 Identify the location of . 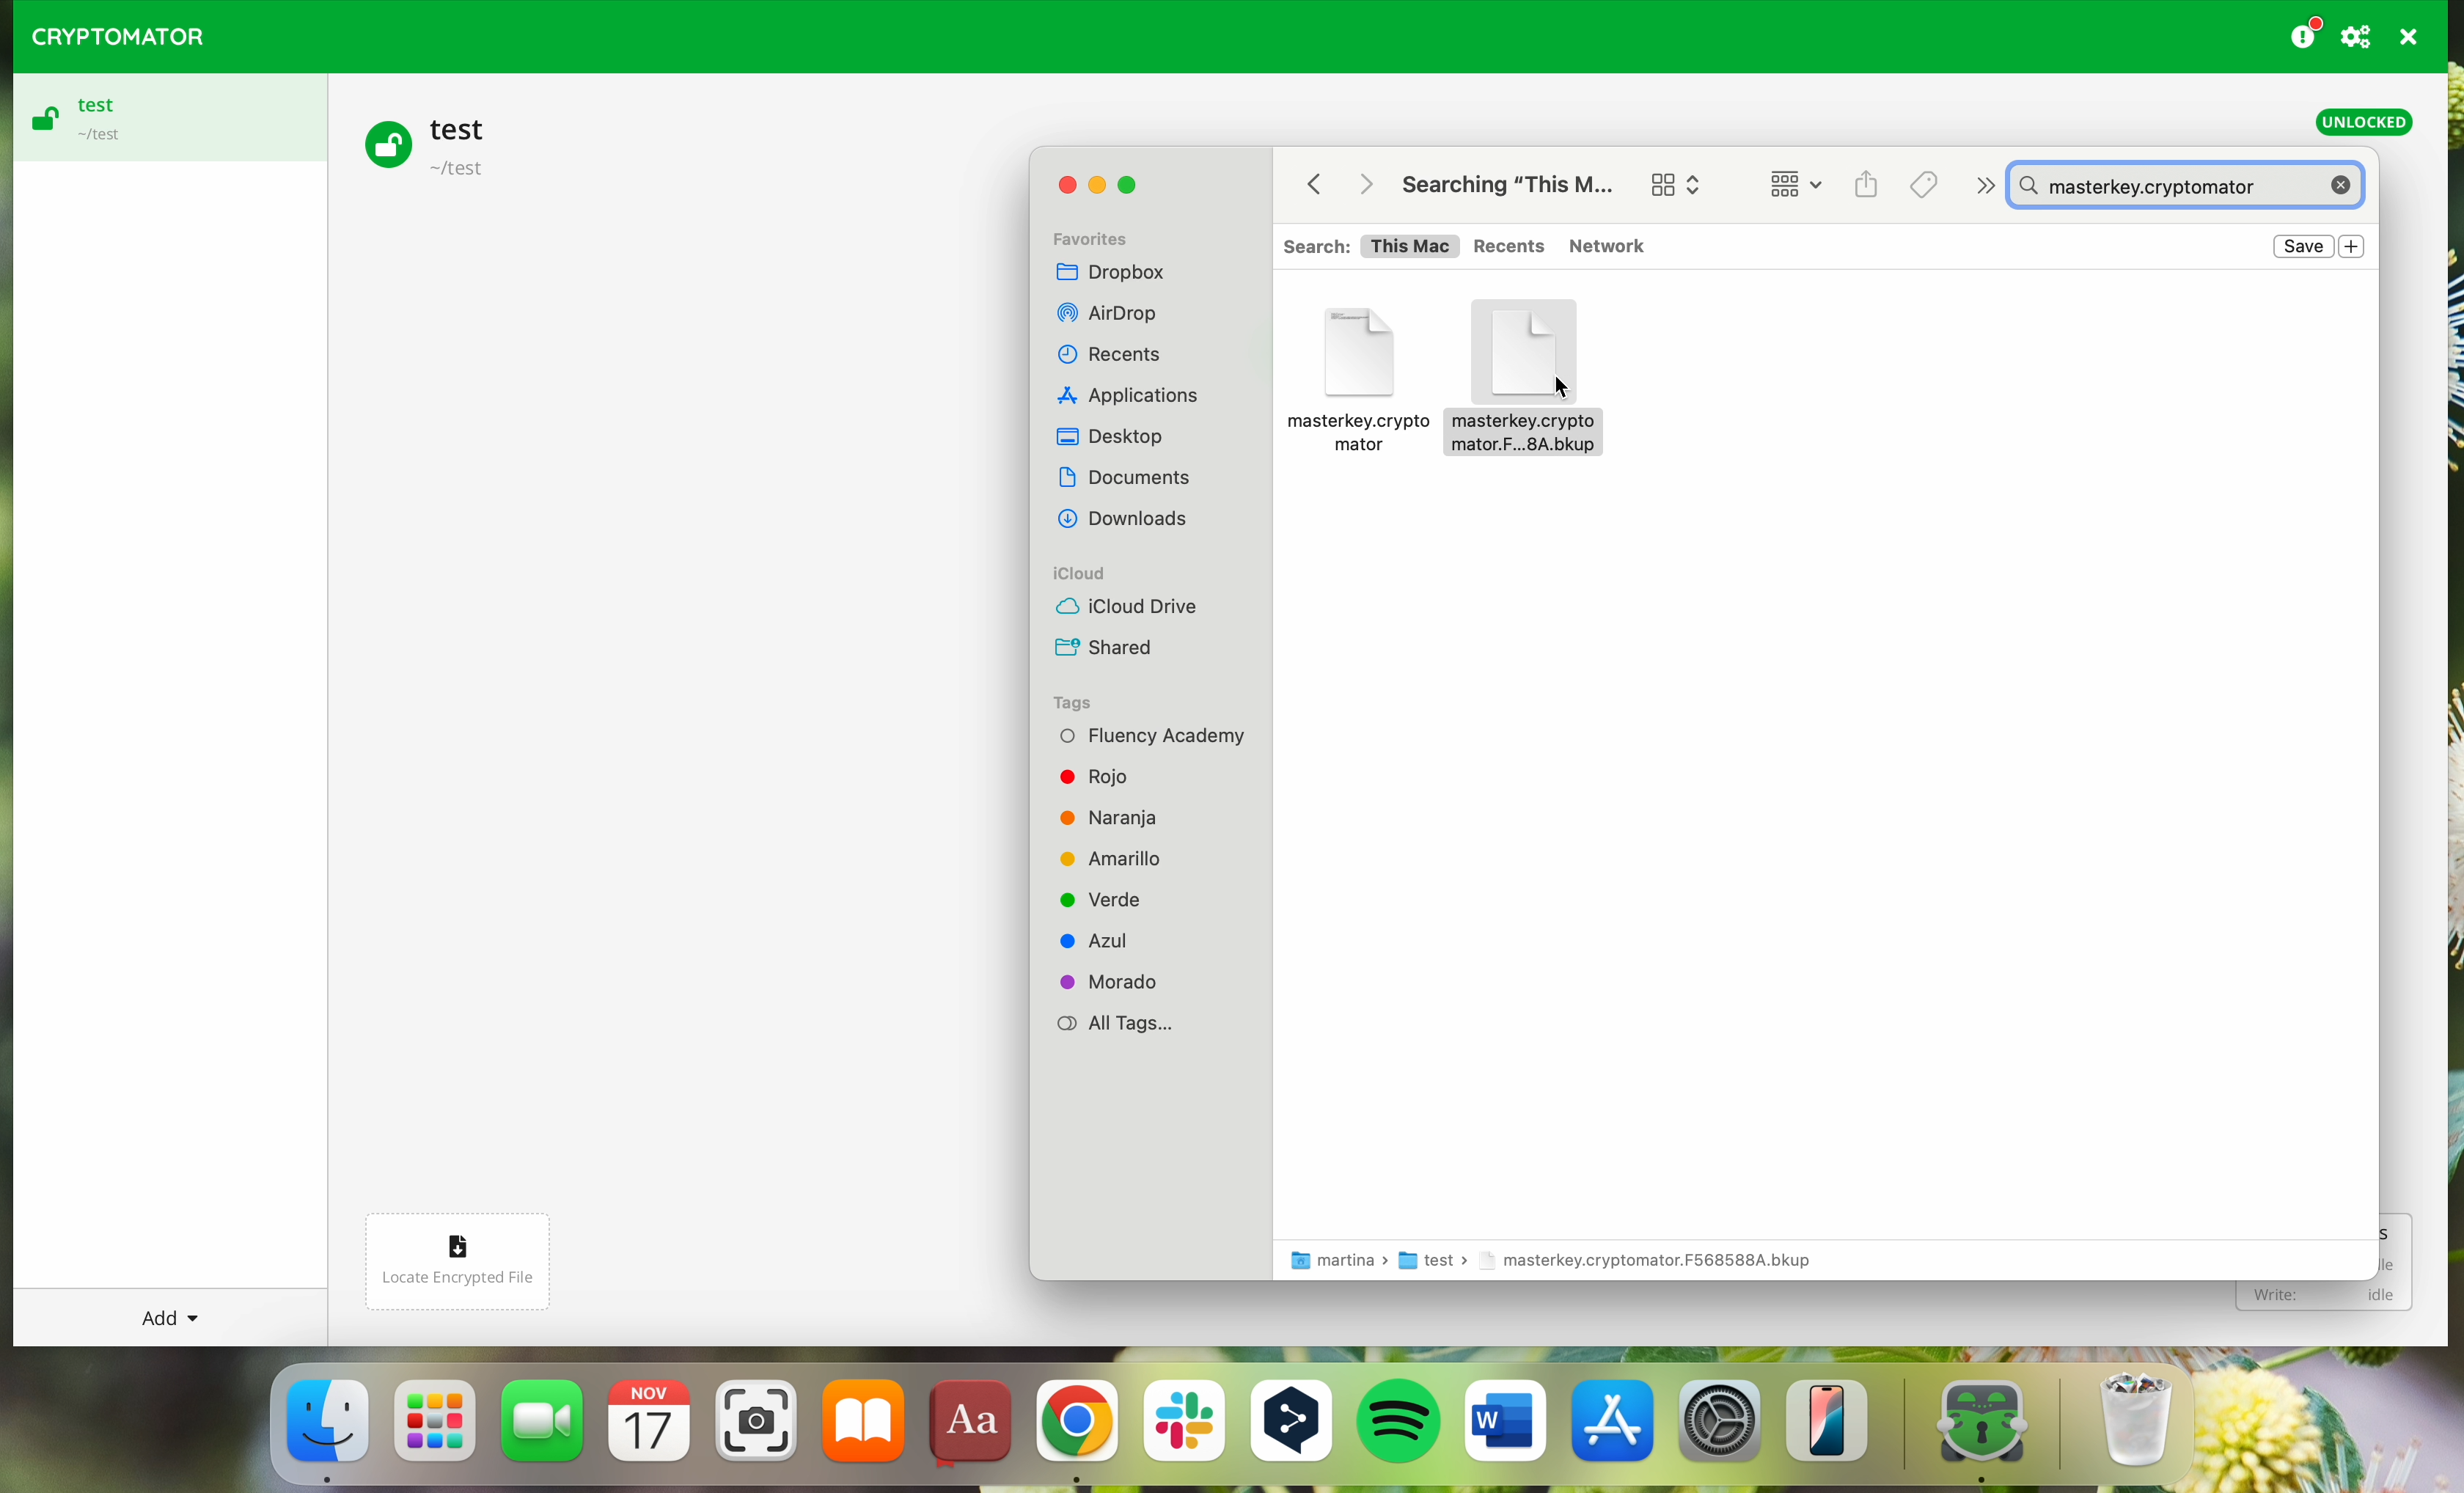
(1125, 312).